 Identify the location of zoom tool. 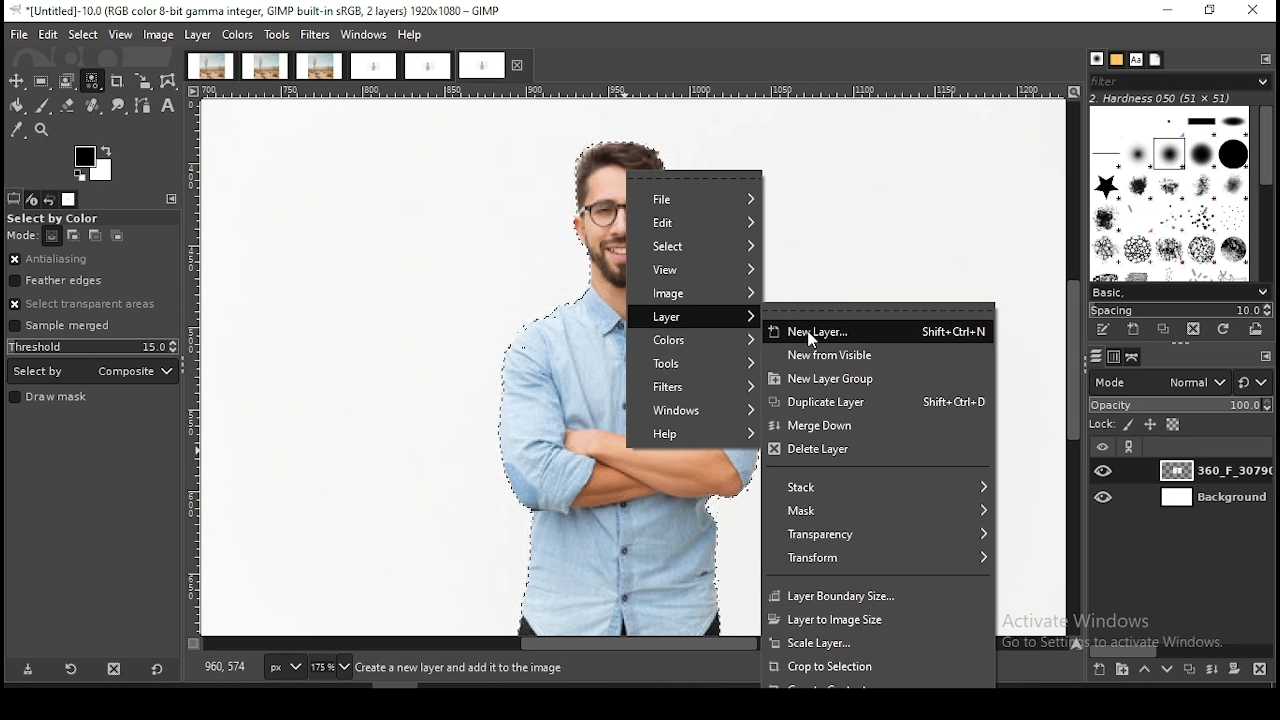
(40, 128).